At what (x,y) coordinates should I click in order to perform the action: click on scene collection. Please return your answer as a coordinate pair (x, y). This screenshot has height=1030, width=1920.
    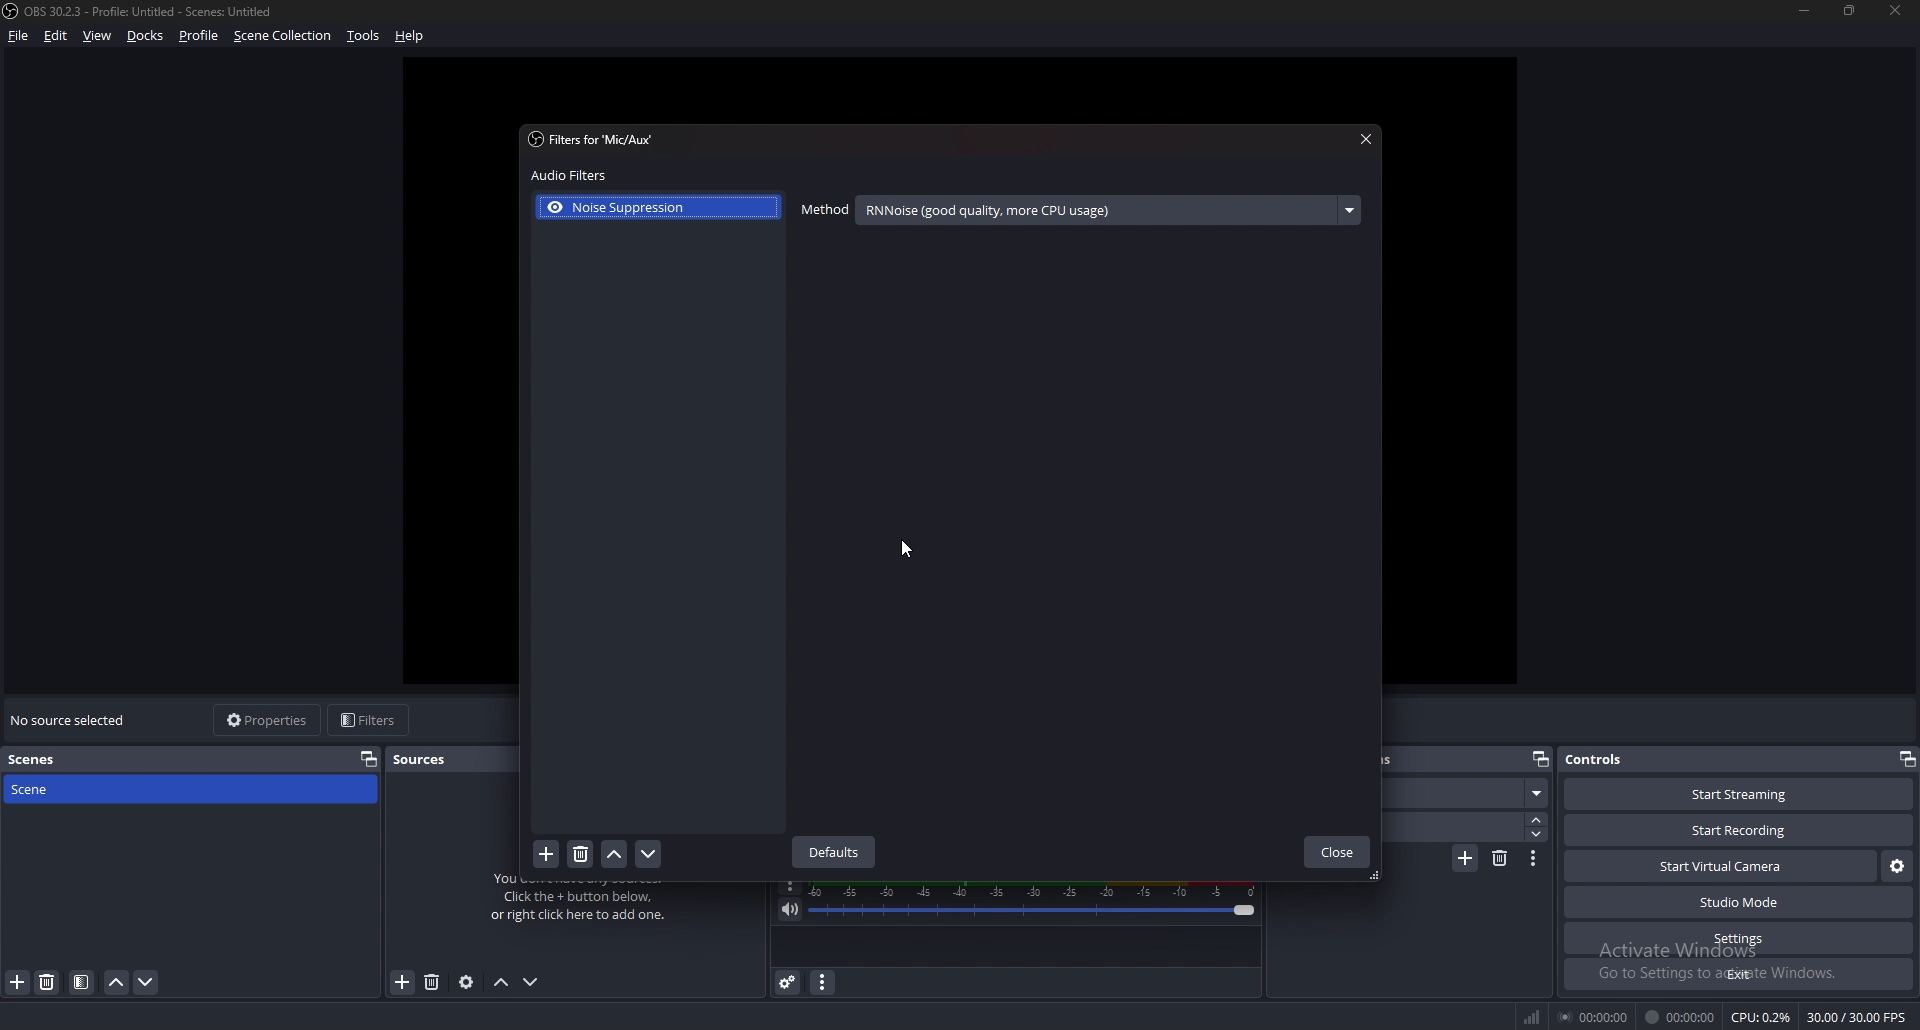
    Looking at the image, I should click on (284, 35).